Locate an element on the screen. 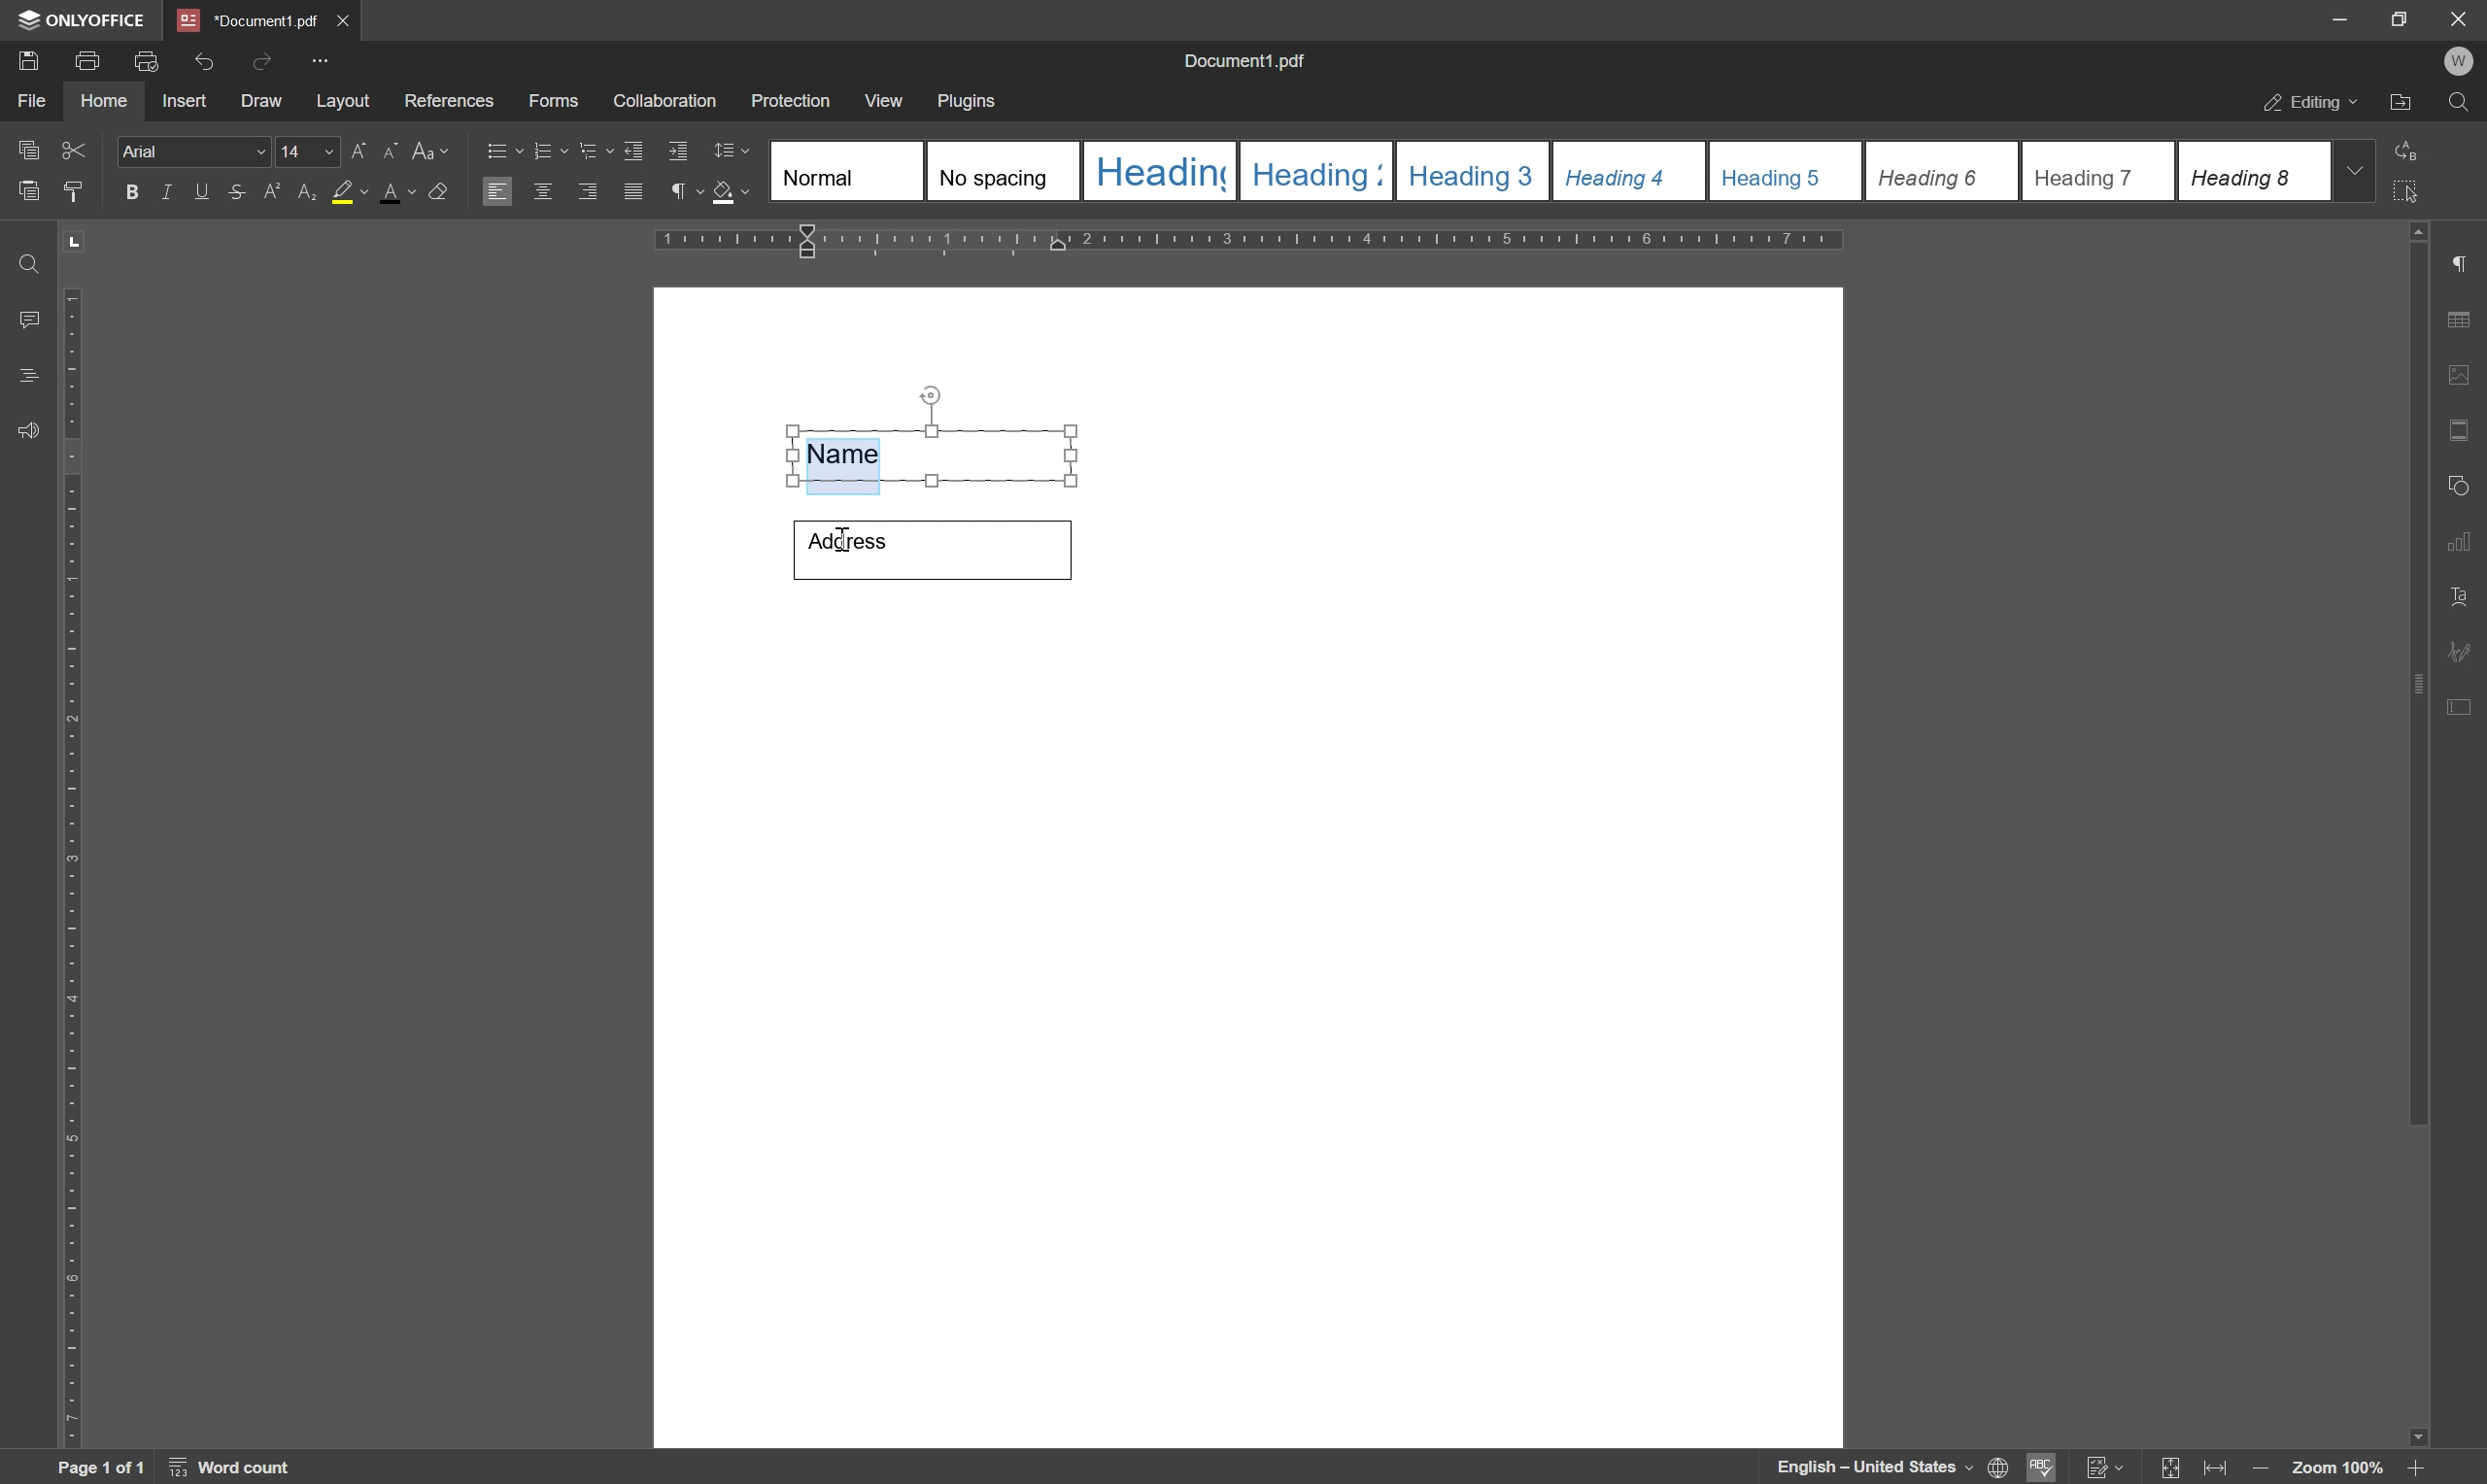 This screenshot has width=2487, height=1484. drop down is located at coordinates (2357, 169).